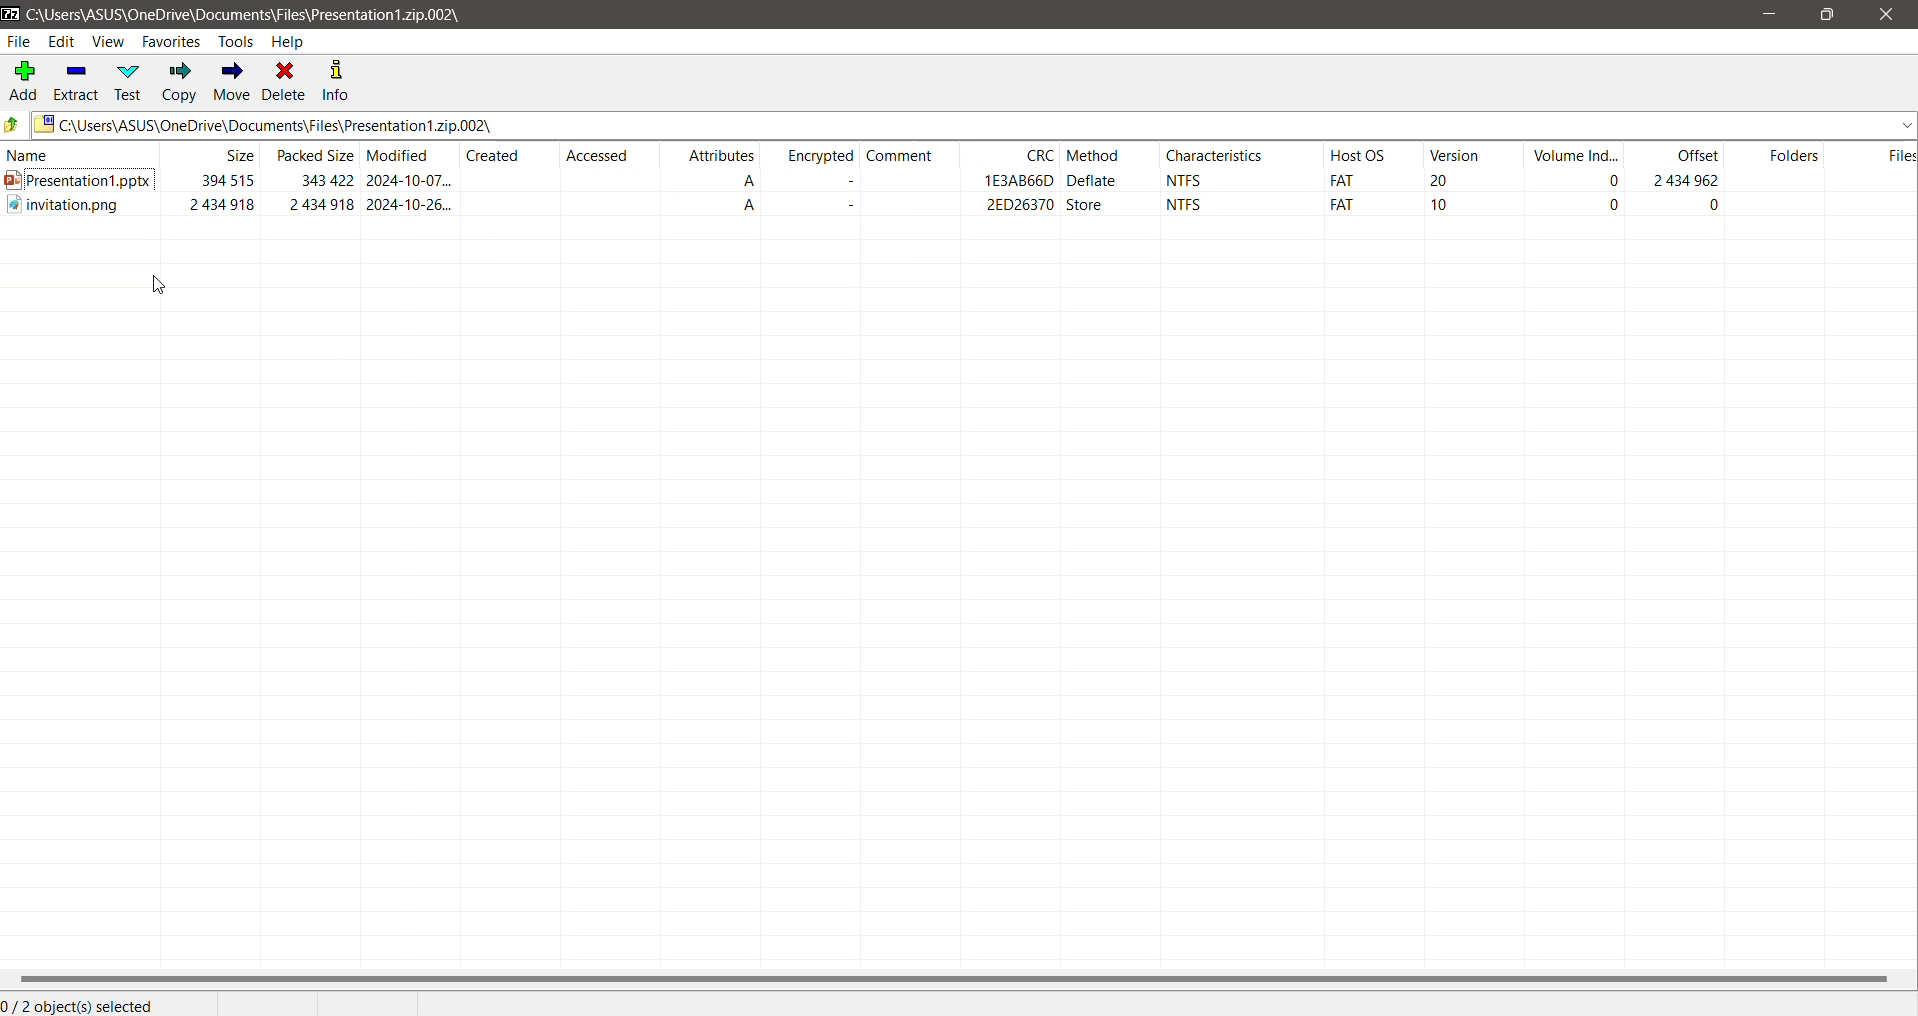 This screenshot has width=1918, height=1016. Describe the element at coordinates (319, 206) in the screenshot. I see `2434918` at that location.